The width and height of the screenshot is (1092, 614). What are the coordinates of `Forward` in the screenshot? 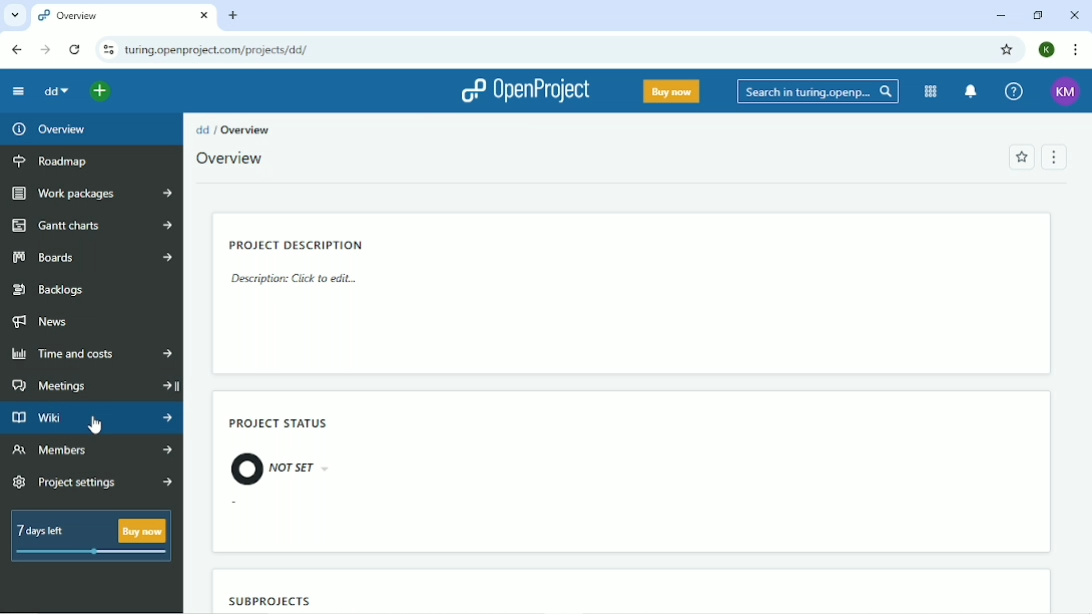 It's located at (45, 50).